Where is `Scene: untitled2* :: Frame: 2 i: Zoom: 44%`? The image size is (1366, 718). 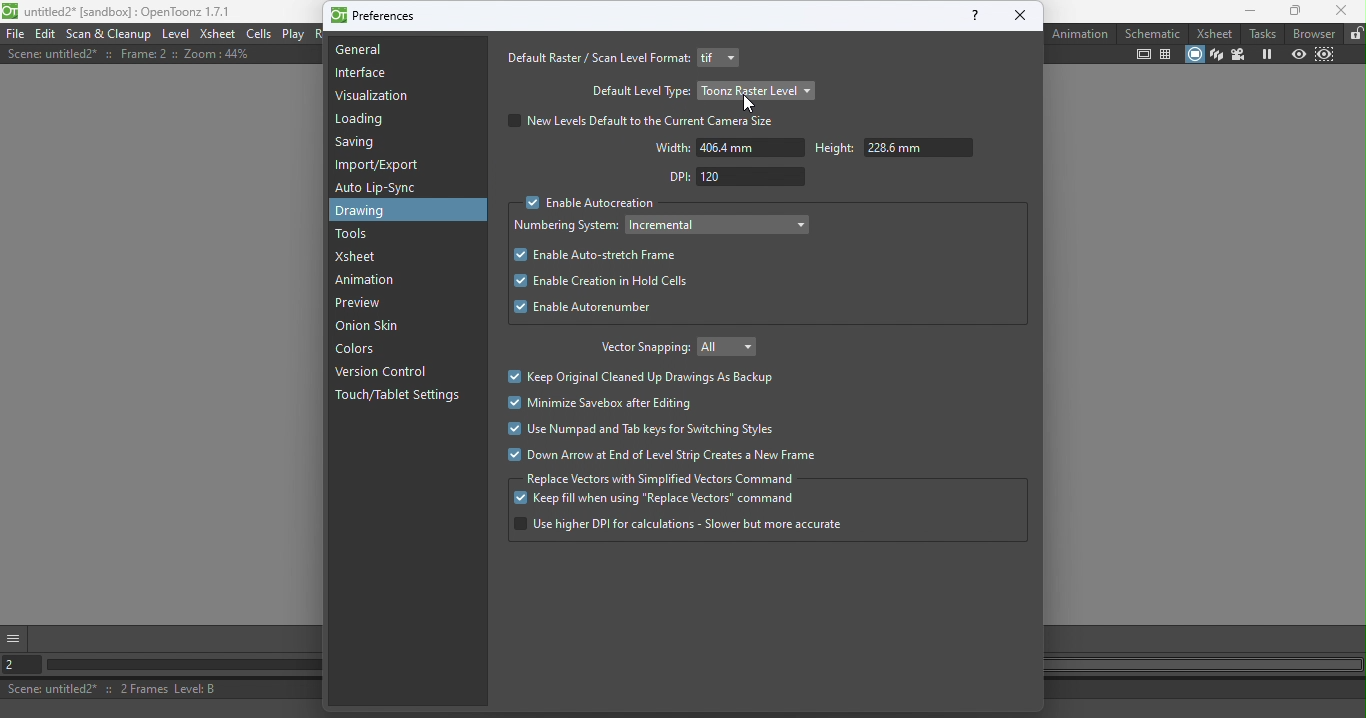
Scene: untitled2* :: Frame: 2 i: Zoom: 44% is located at coordinates (129, 54).